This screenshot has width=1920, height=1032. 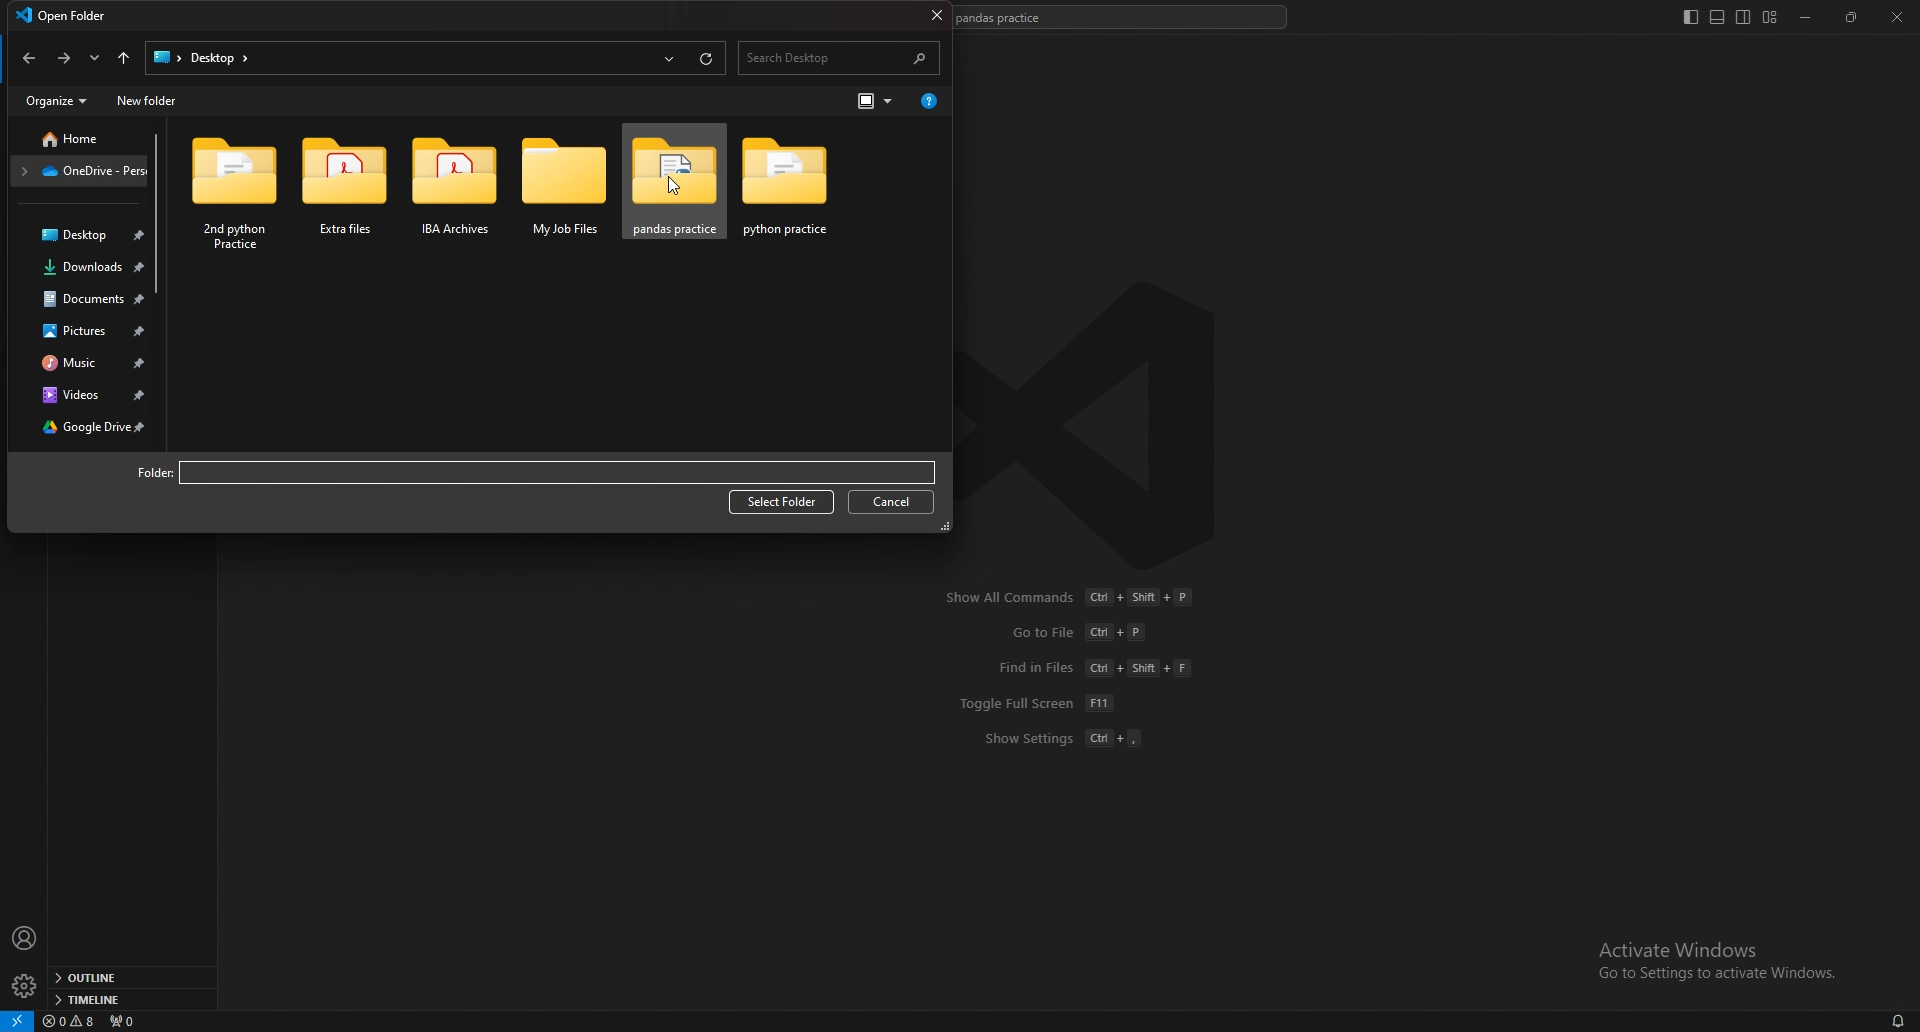 I want to click on toggle panel, so click(x=1717, y=18).